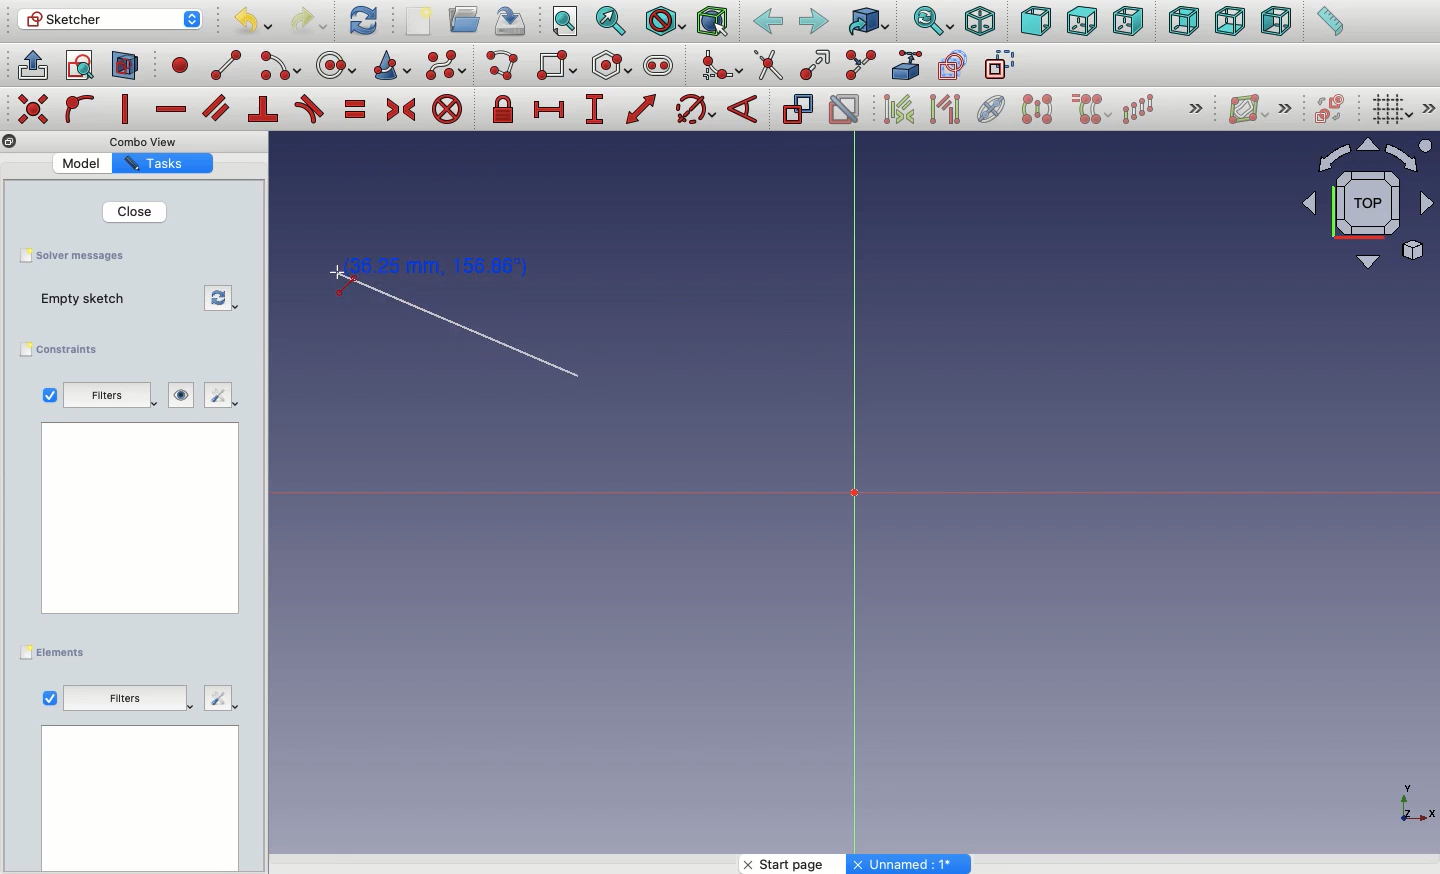  Describe the element at coordinates (797, 109) in the screenshot. I see `Toggle driving constraint` at that location.